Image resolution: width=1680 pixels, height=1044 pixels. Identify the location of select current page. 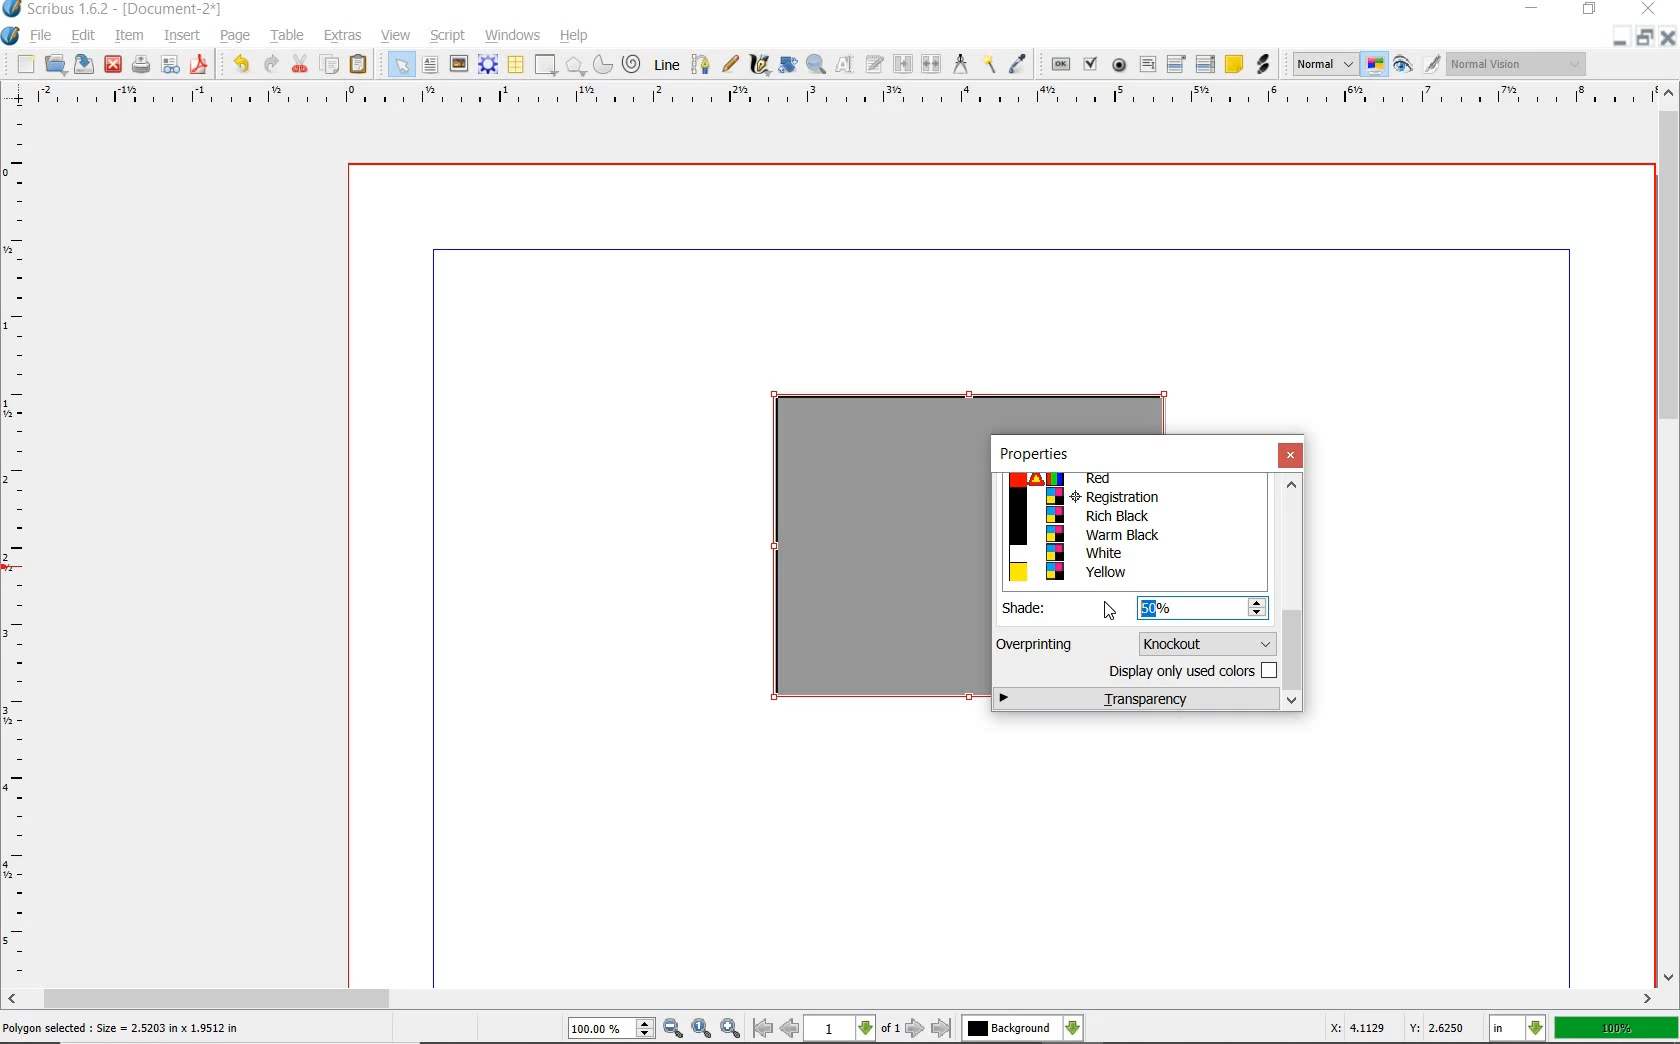
(852, 1029).